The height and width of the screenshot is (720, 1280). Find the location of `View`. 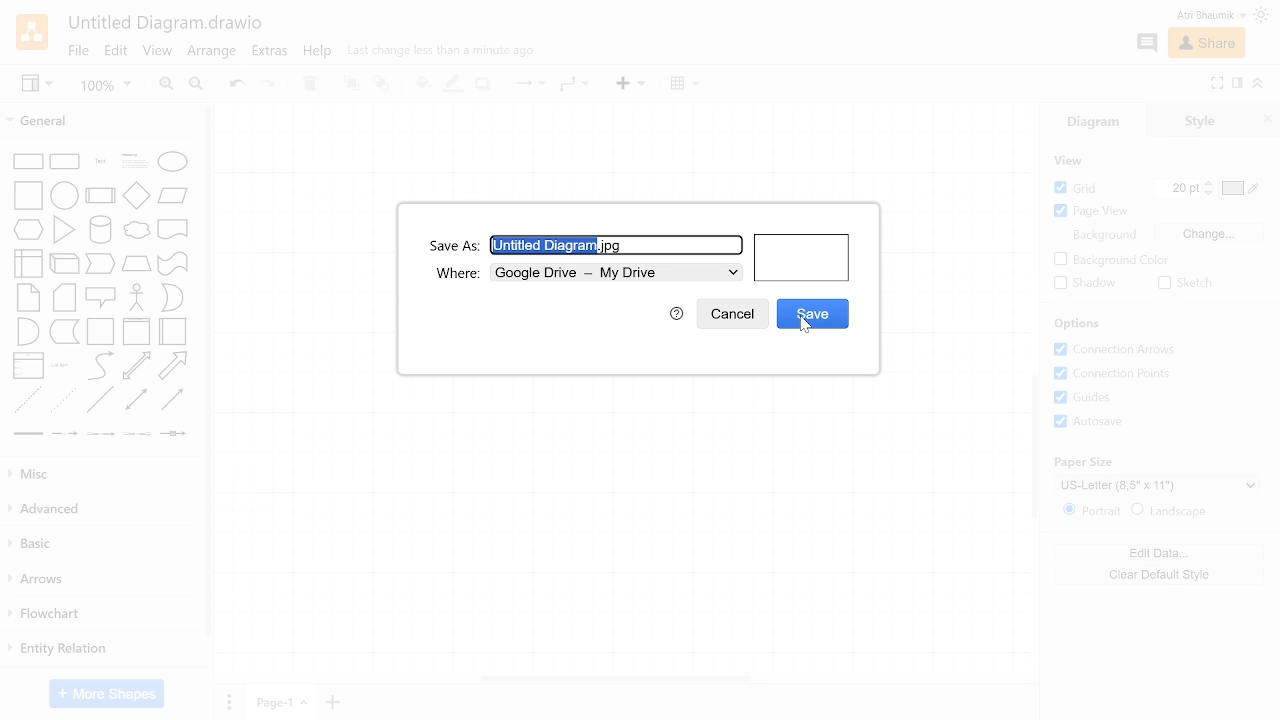

View is located at coordinates (157, 51).